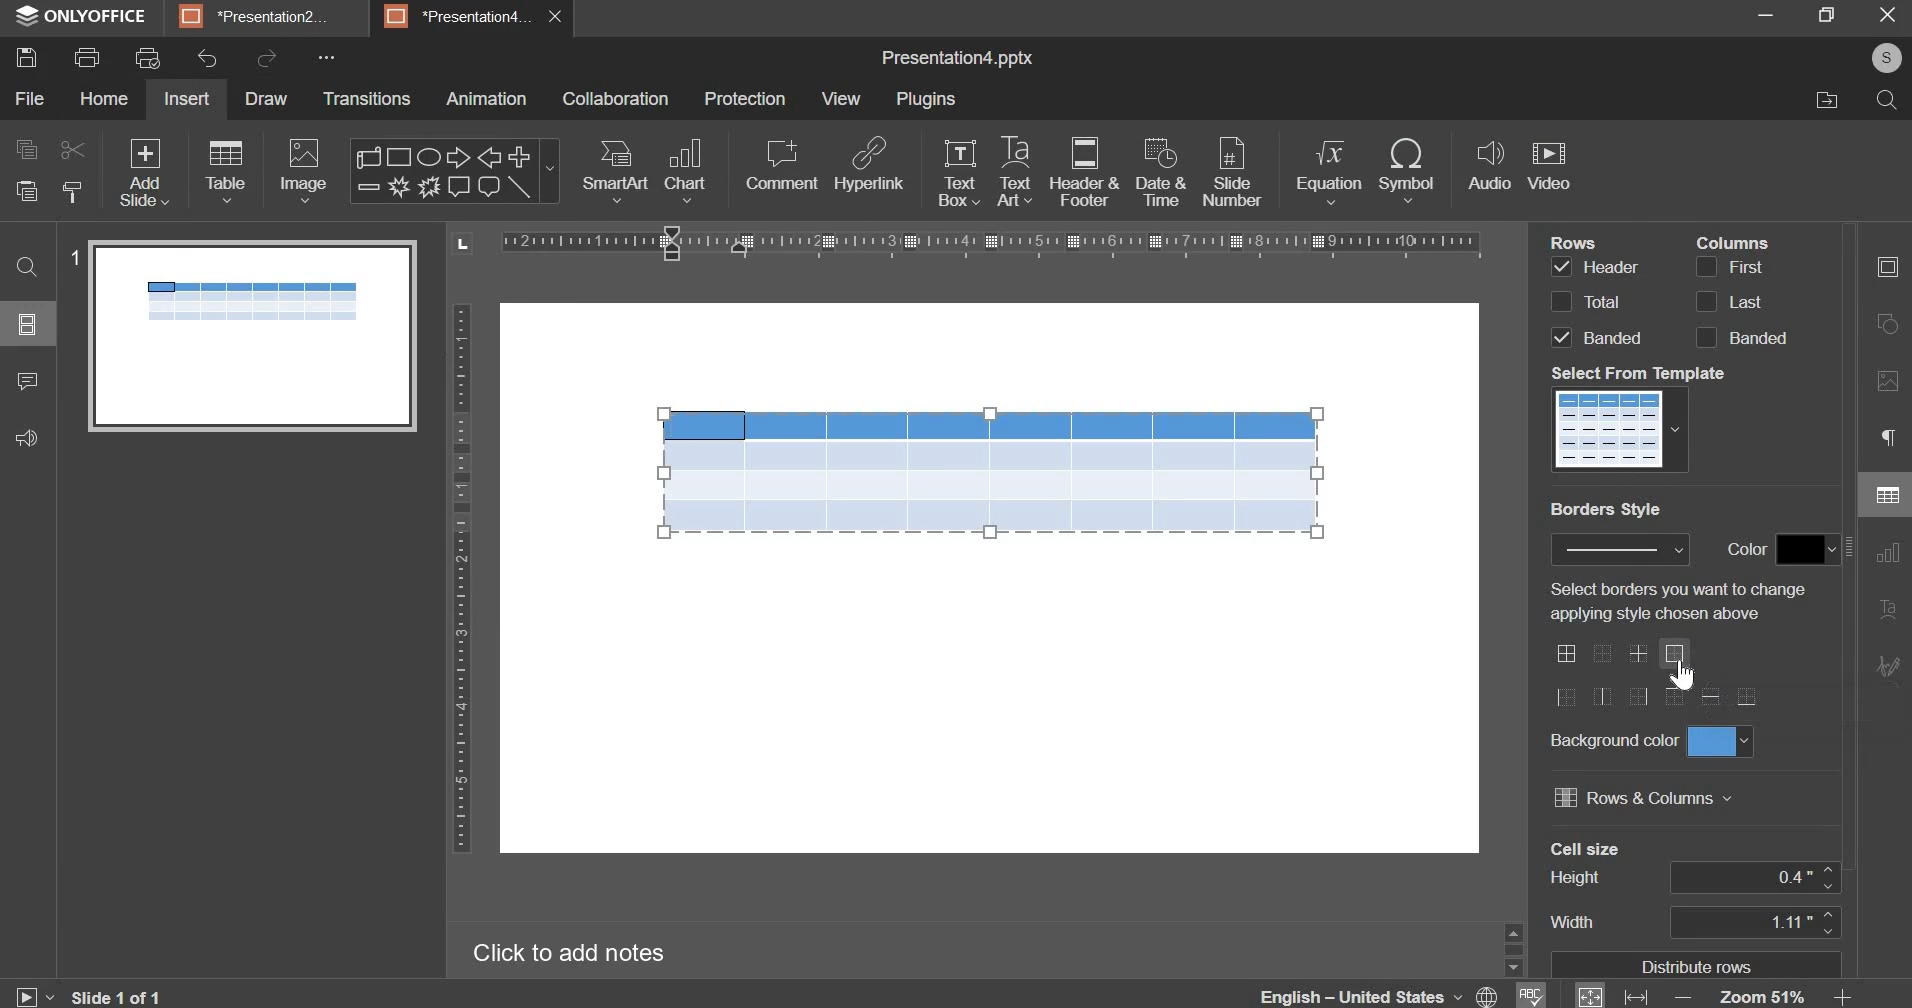  I want to click on search, so click(1886, 101).